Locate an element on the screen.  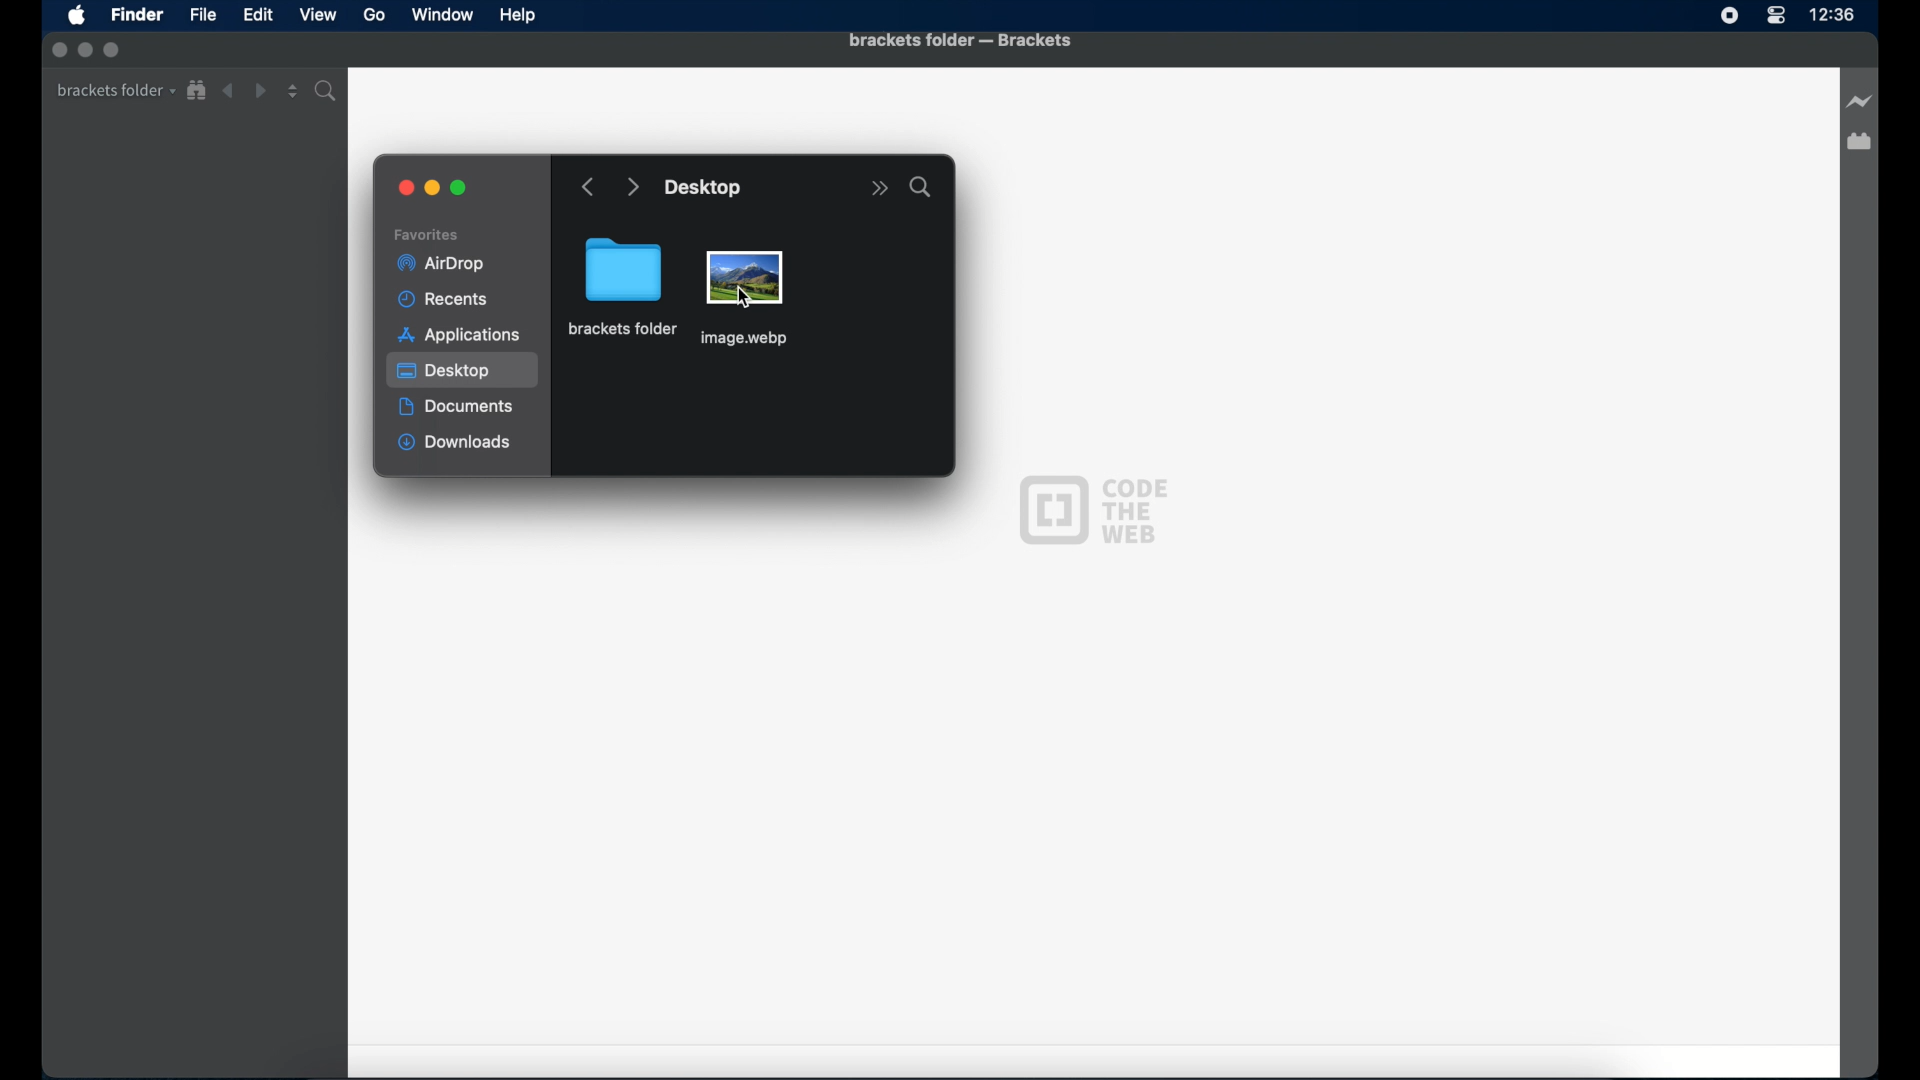
cursor is located at coordinates (743, 297).